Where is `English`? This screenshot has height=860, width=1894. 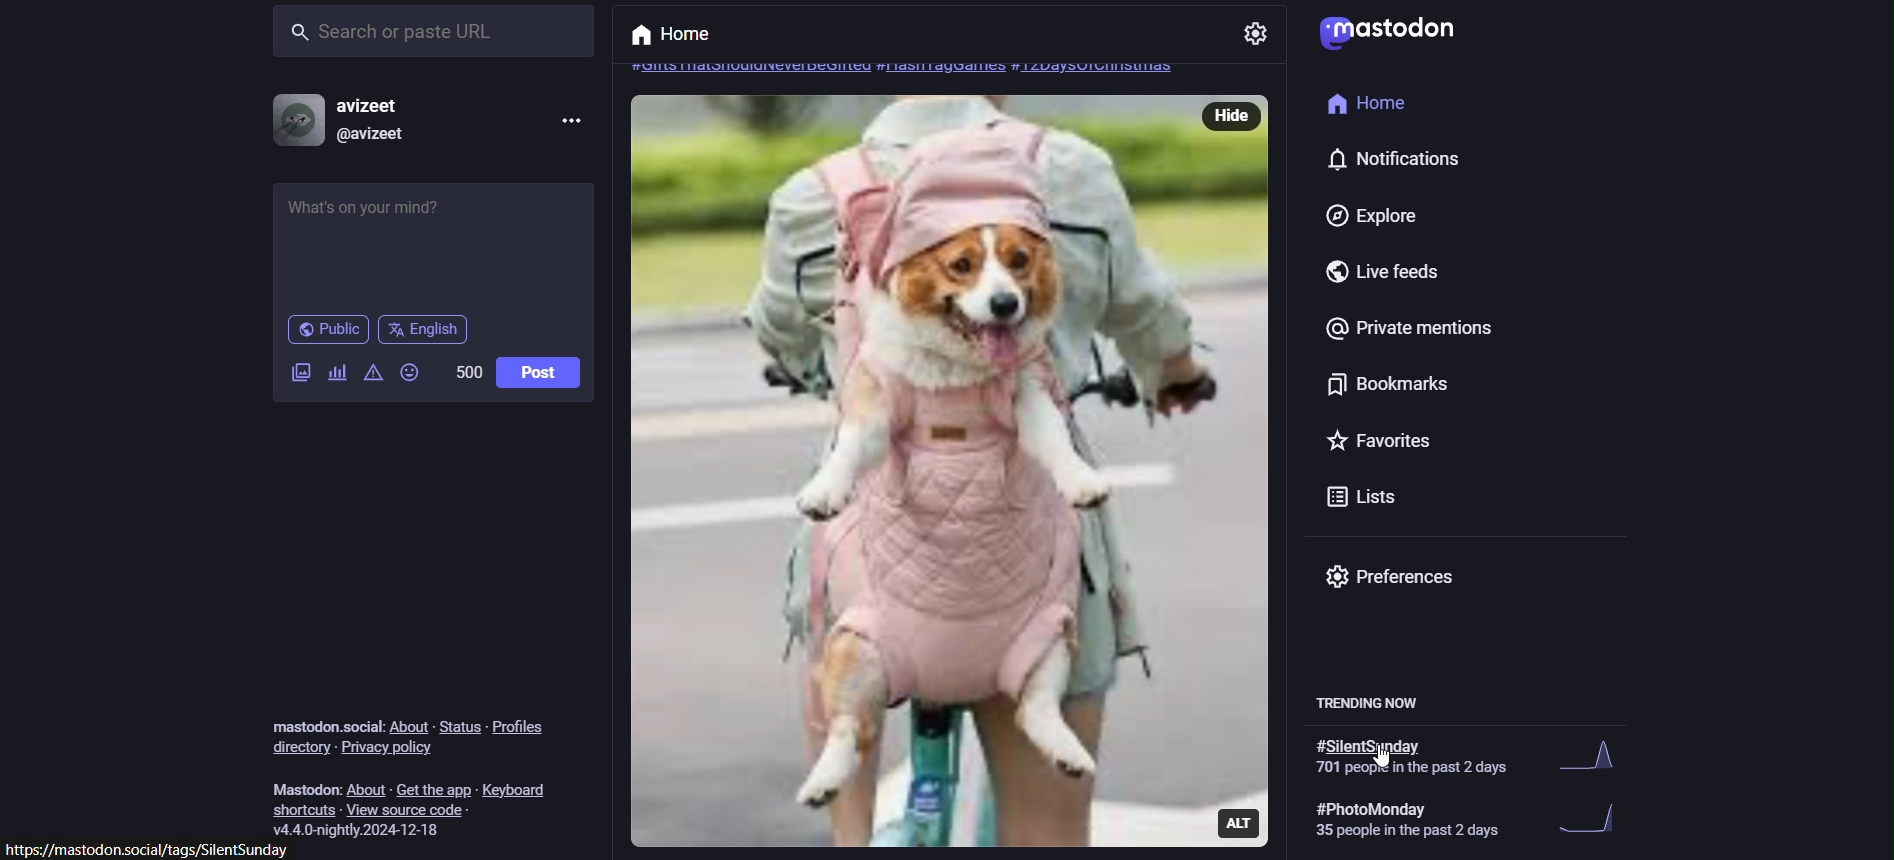 English is located at coordinates (422, 329).